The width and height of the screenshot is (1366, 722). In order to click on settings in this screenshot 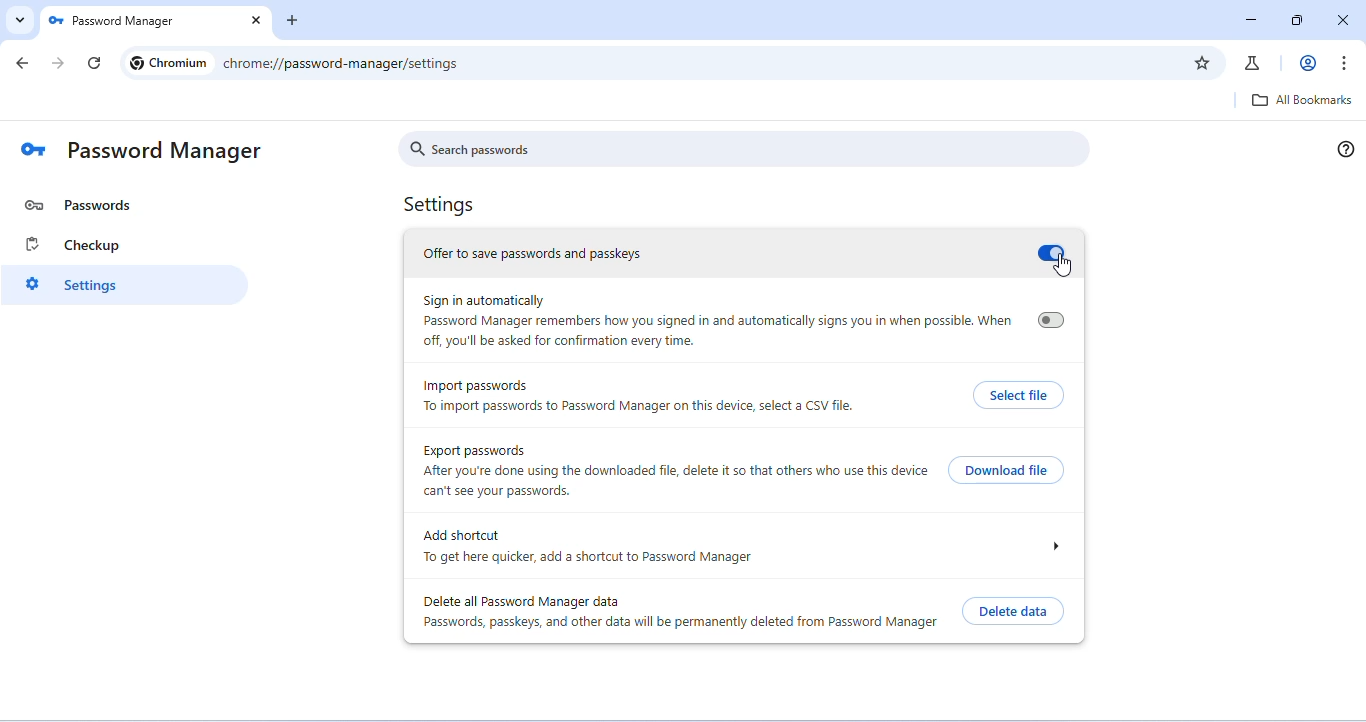, I will do `click(125, 286)`.